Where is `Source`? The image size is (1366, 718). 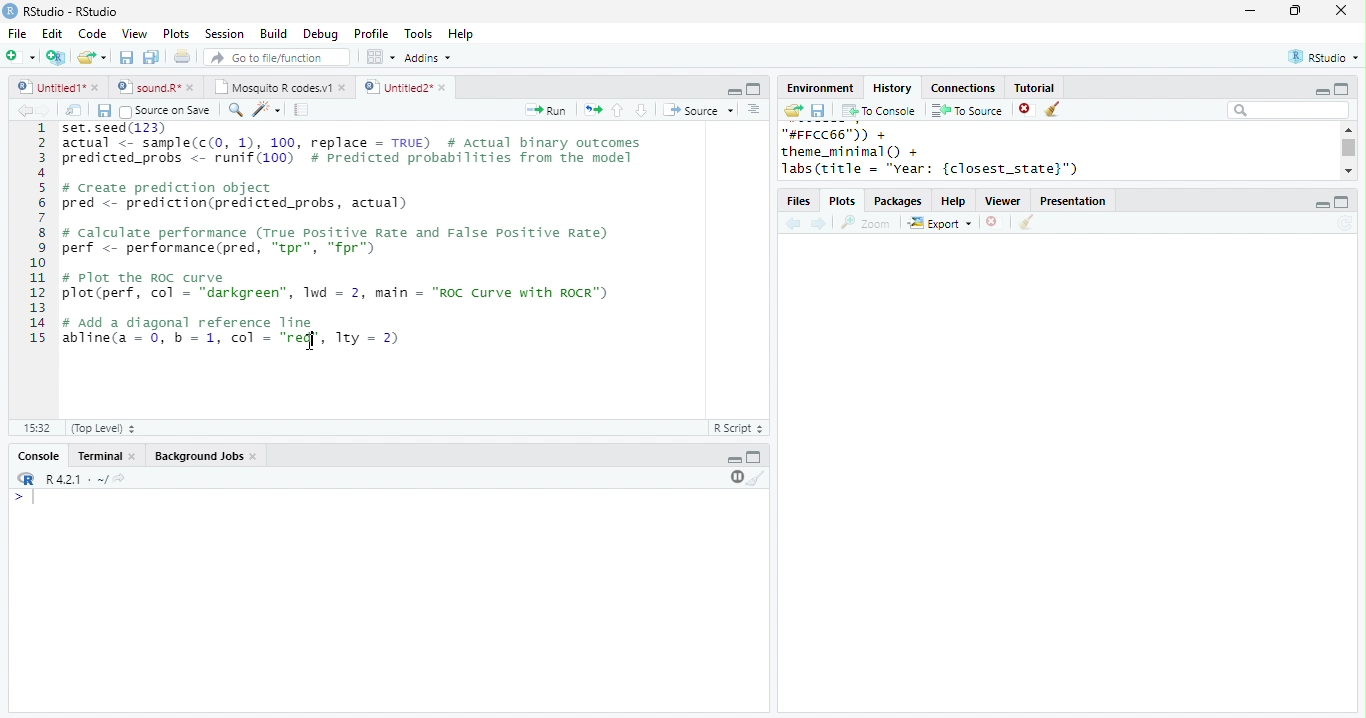 Source is located at coordinates (700, 110).